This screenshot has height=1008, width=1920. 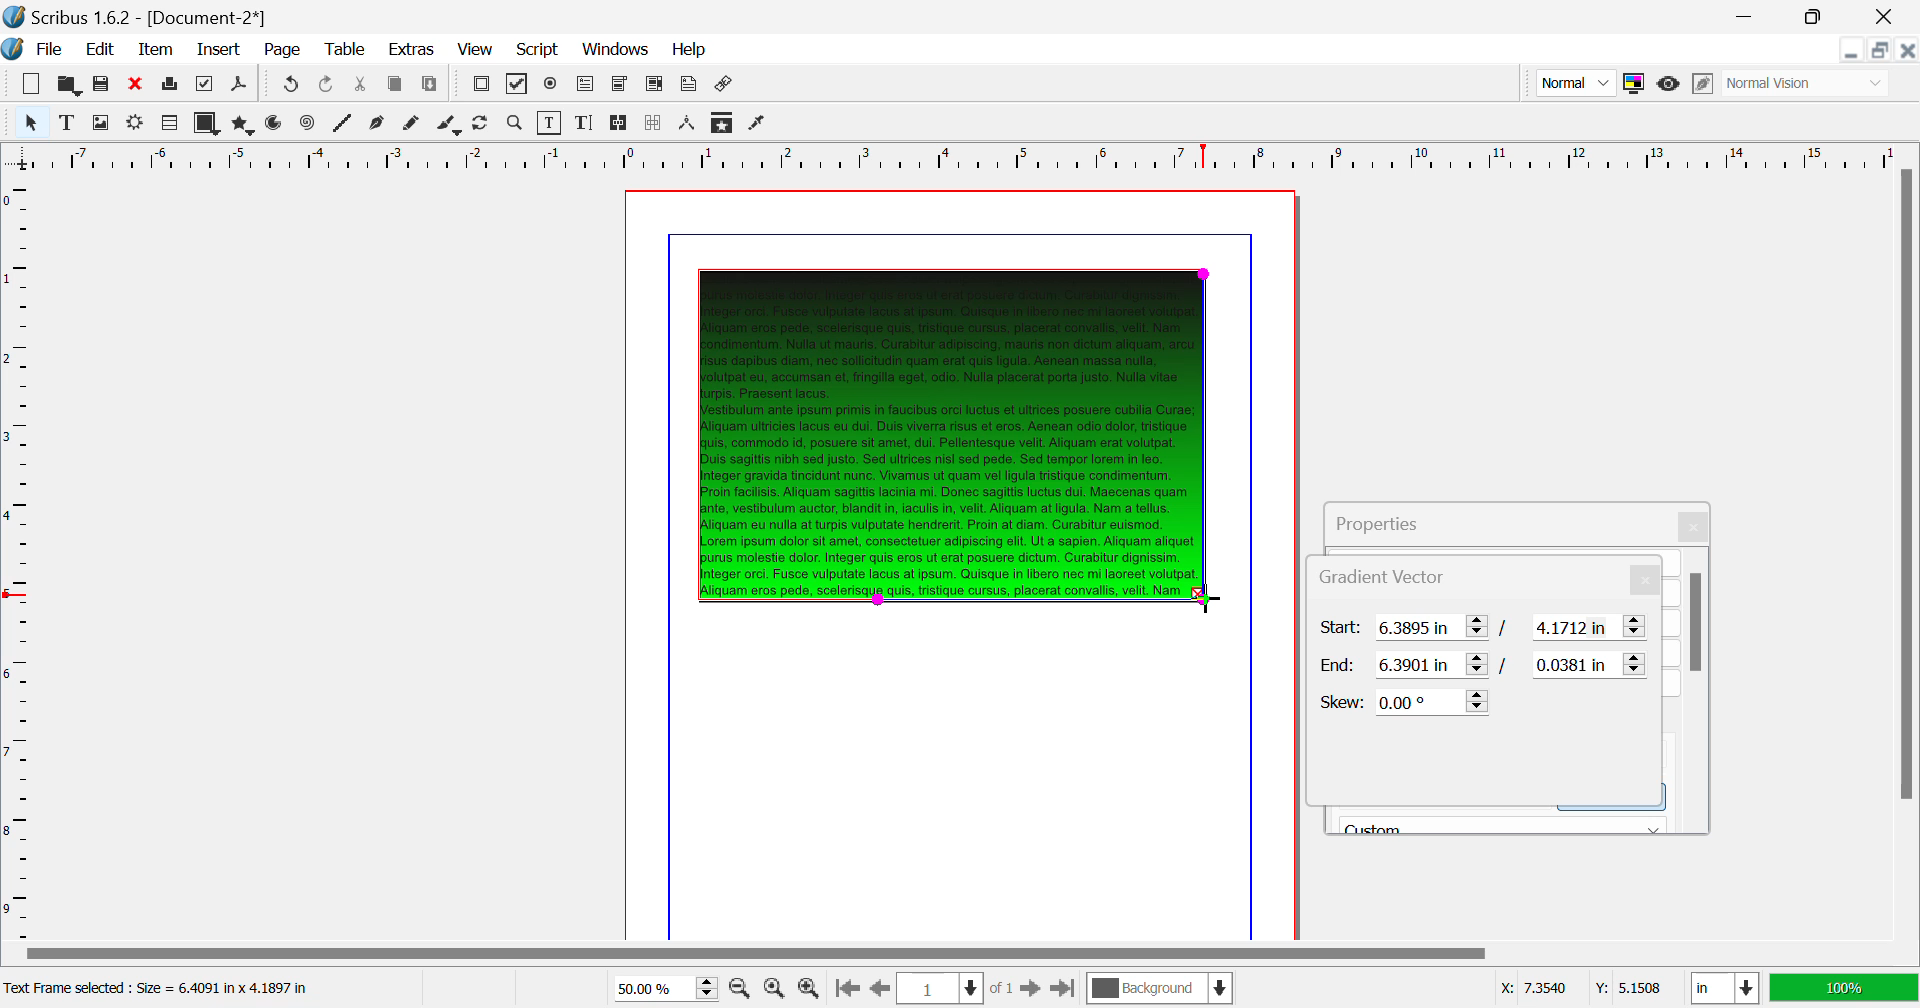 I want to click on Pdf Checkbox, so click(x=518, y=87).